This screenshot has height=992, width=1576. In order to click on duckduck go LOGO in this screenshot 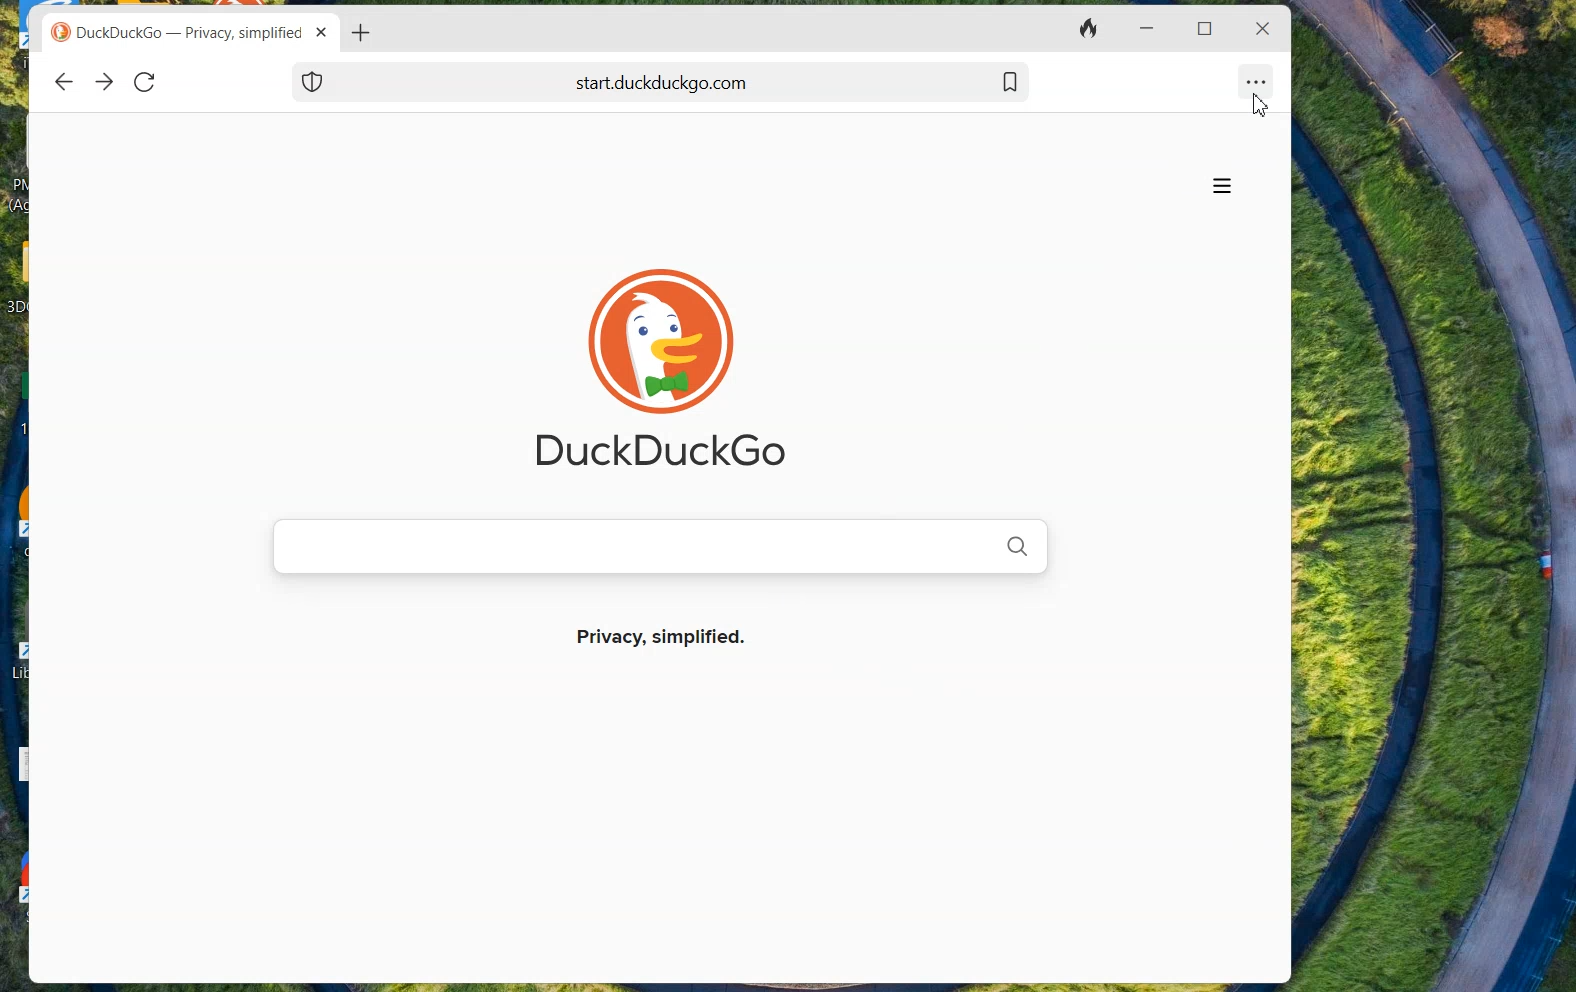, I will do `click(658, 311)`.